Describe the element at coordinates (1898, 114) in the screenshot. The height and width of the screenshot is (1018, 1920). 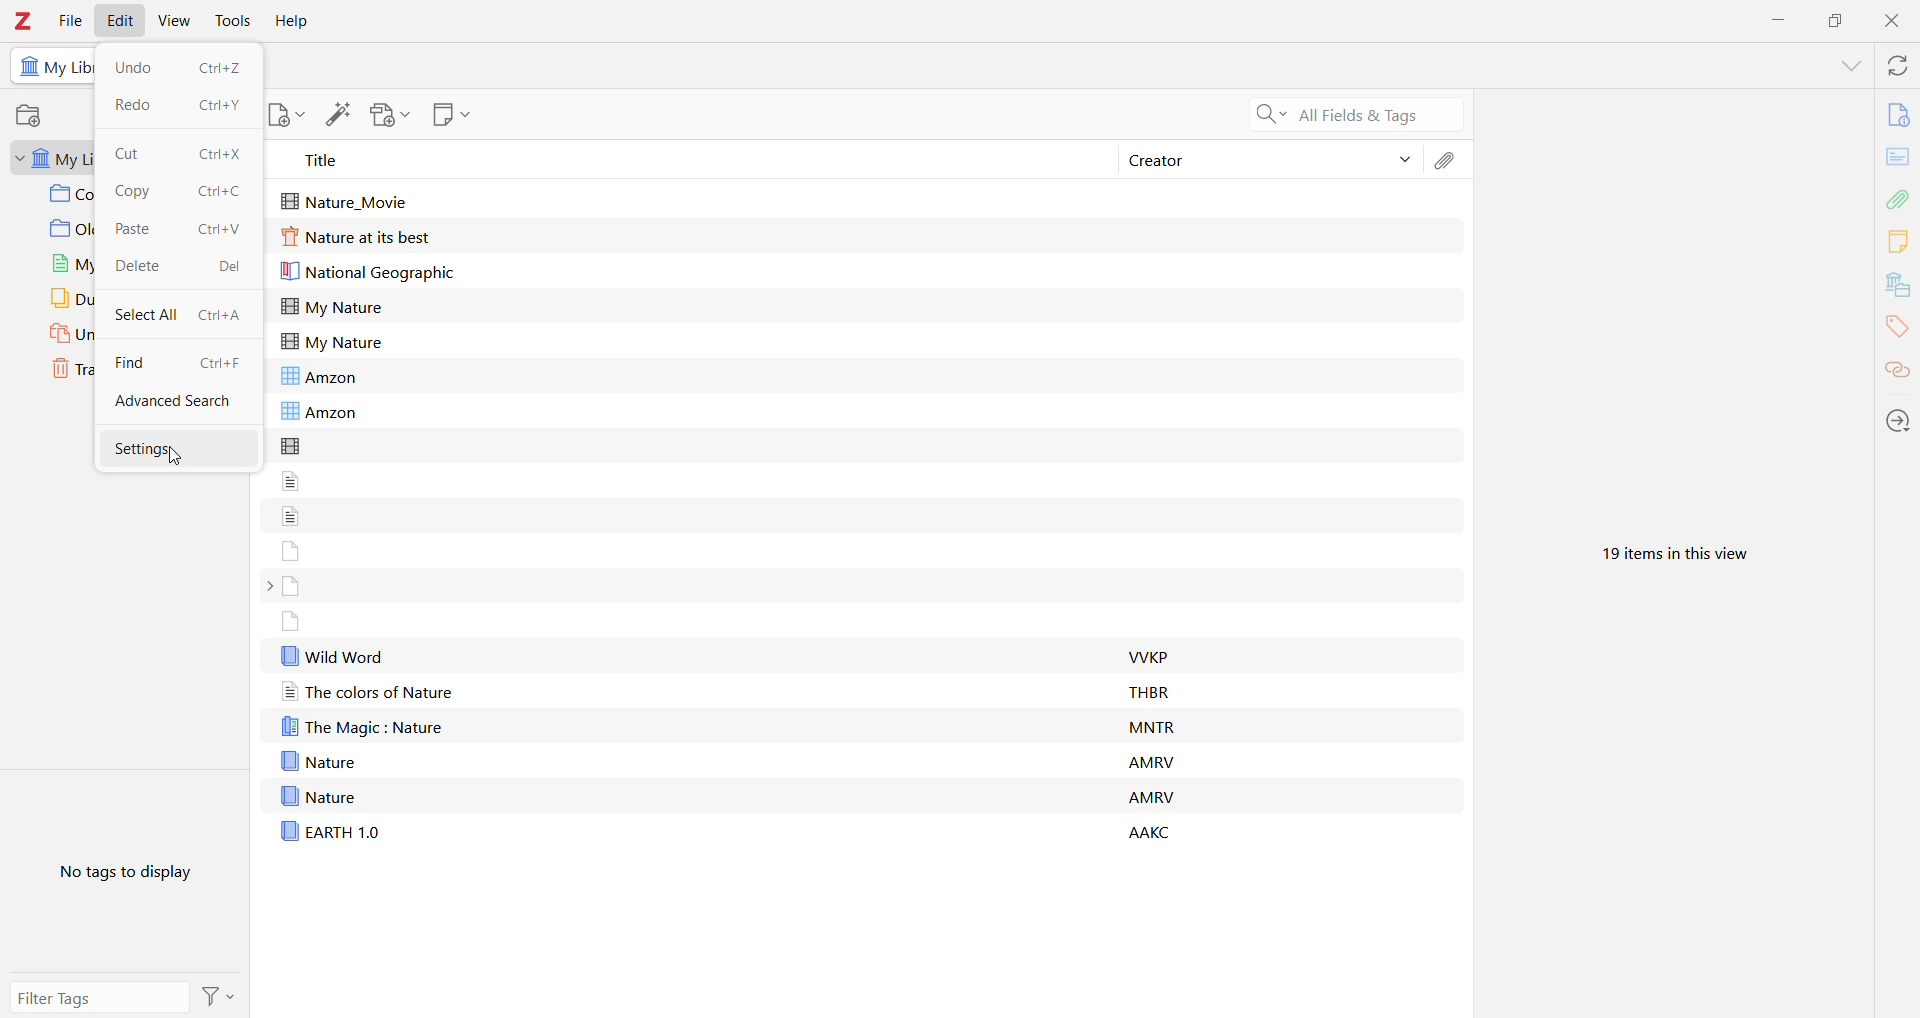
I see `Info` at that location.